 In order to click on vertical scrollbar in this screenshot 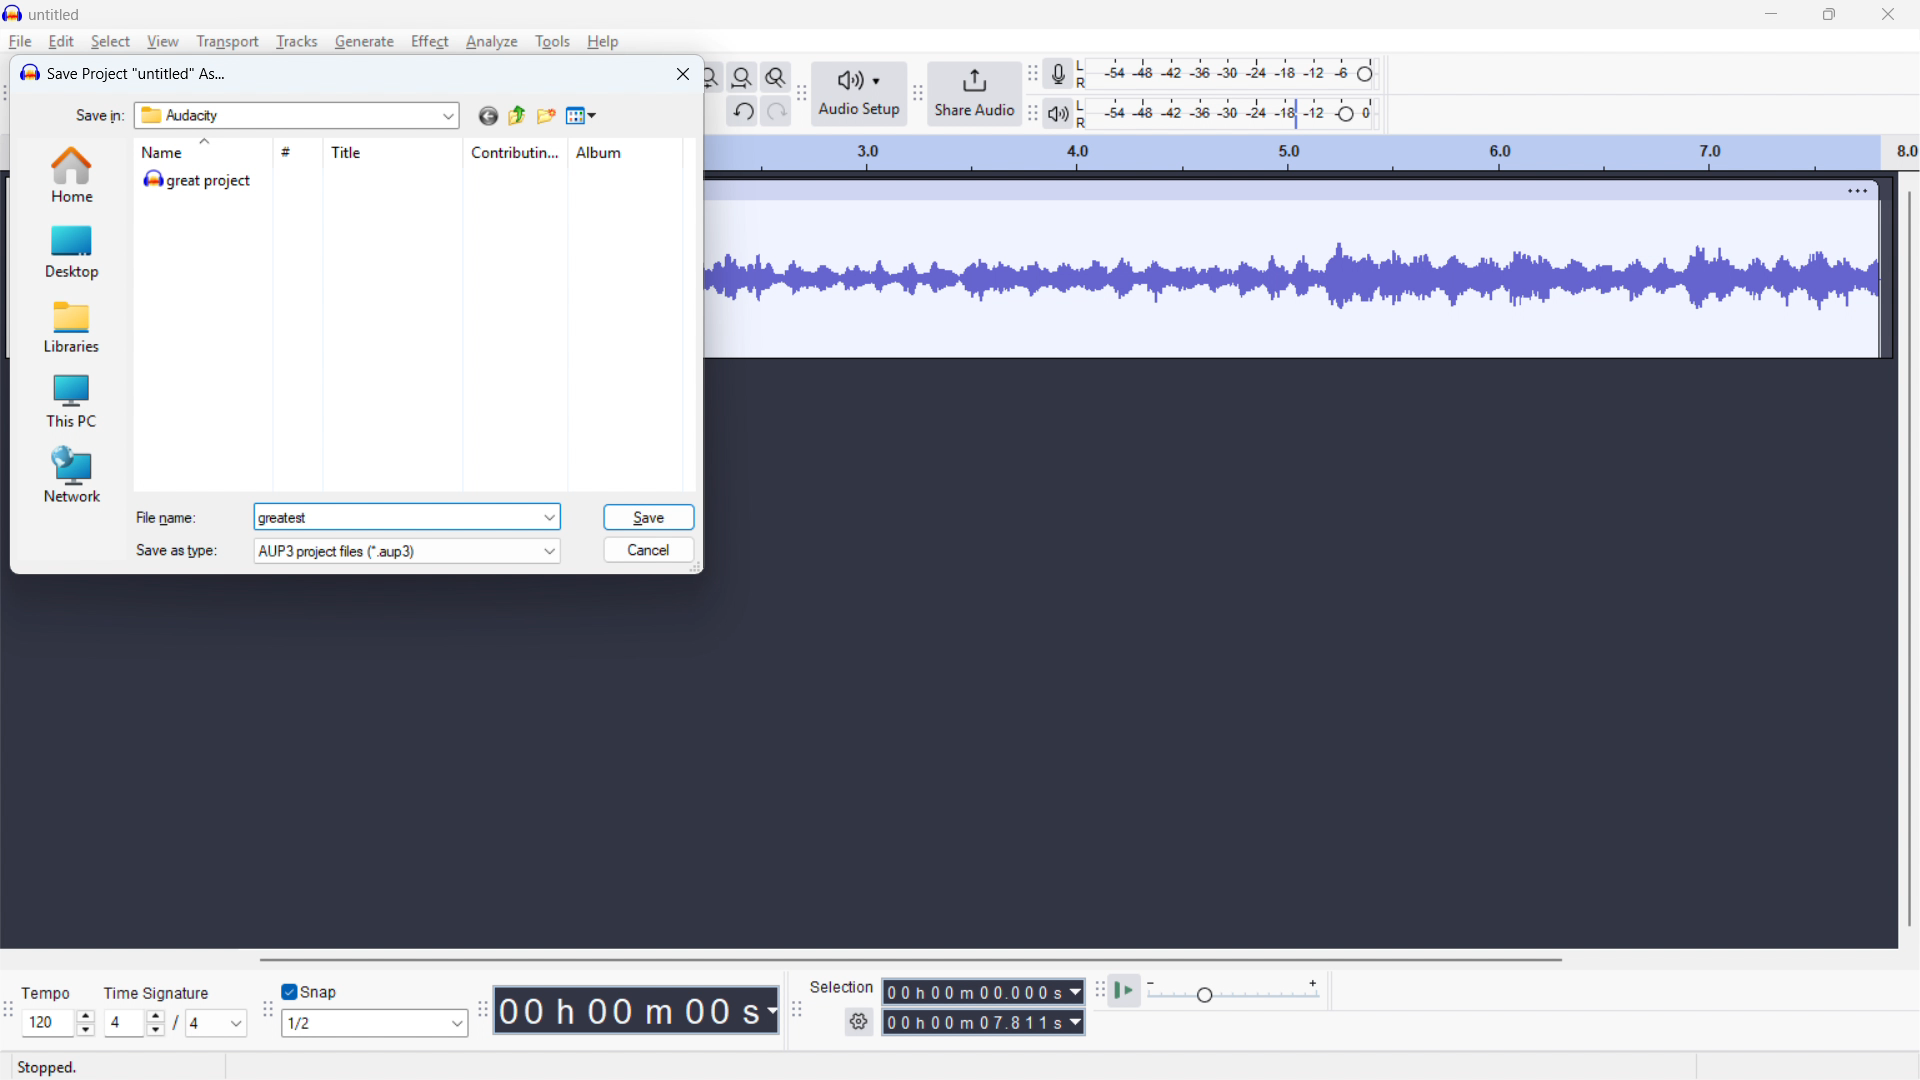, I will do `click(1908, 557)`.